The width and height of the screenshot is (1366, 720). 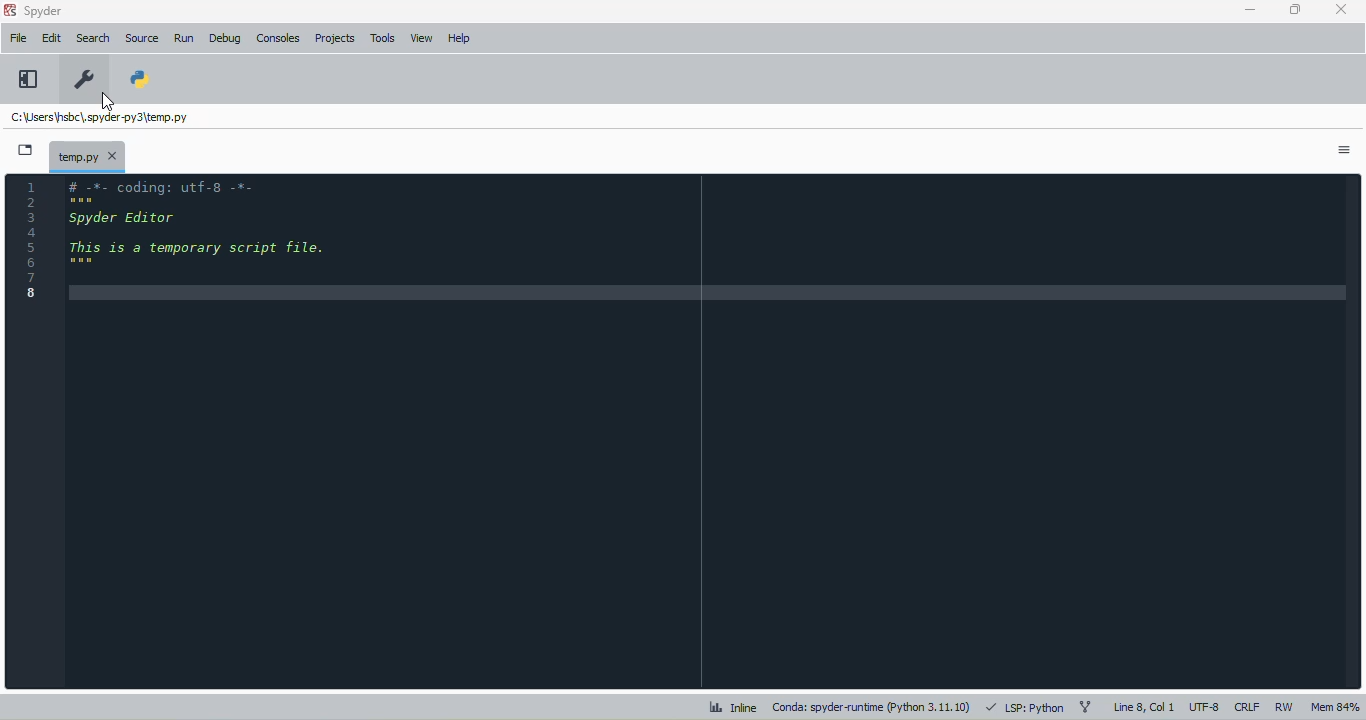 I want to click on projects, so click(x=336, y=38).